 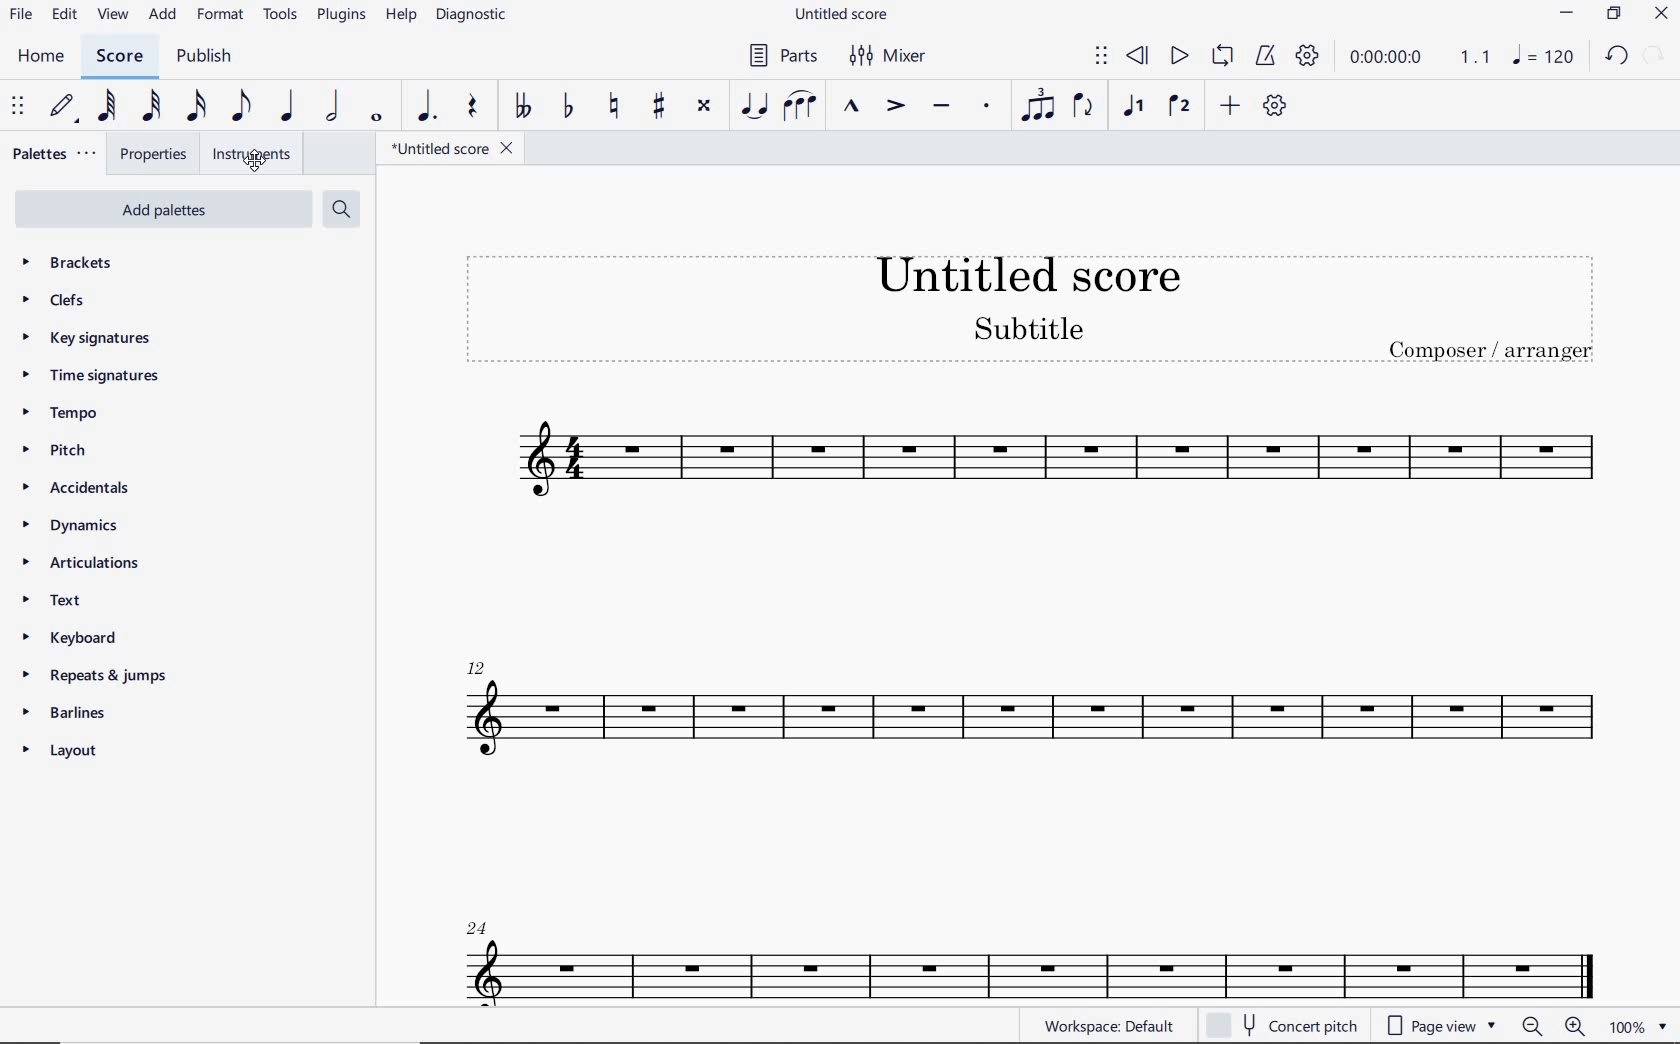 I want to click on FLIP DIRECTION, so click(x=1084, y=110).